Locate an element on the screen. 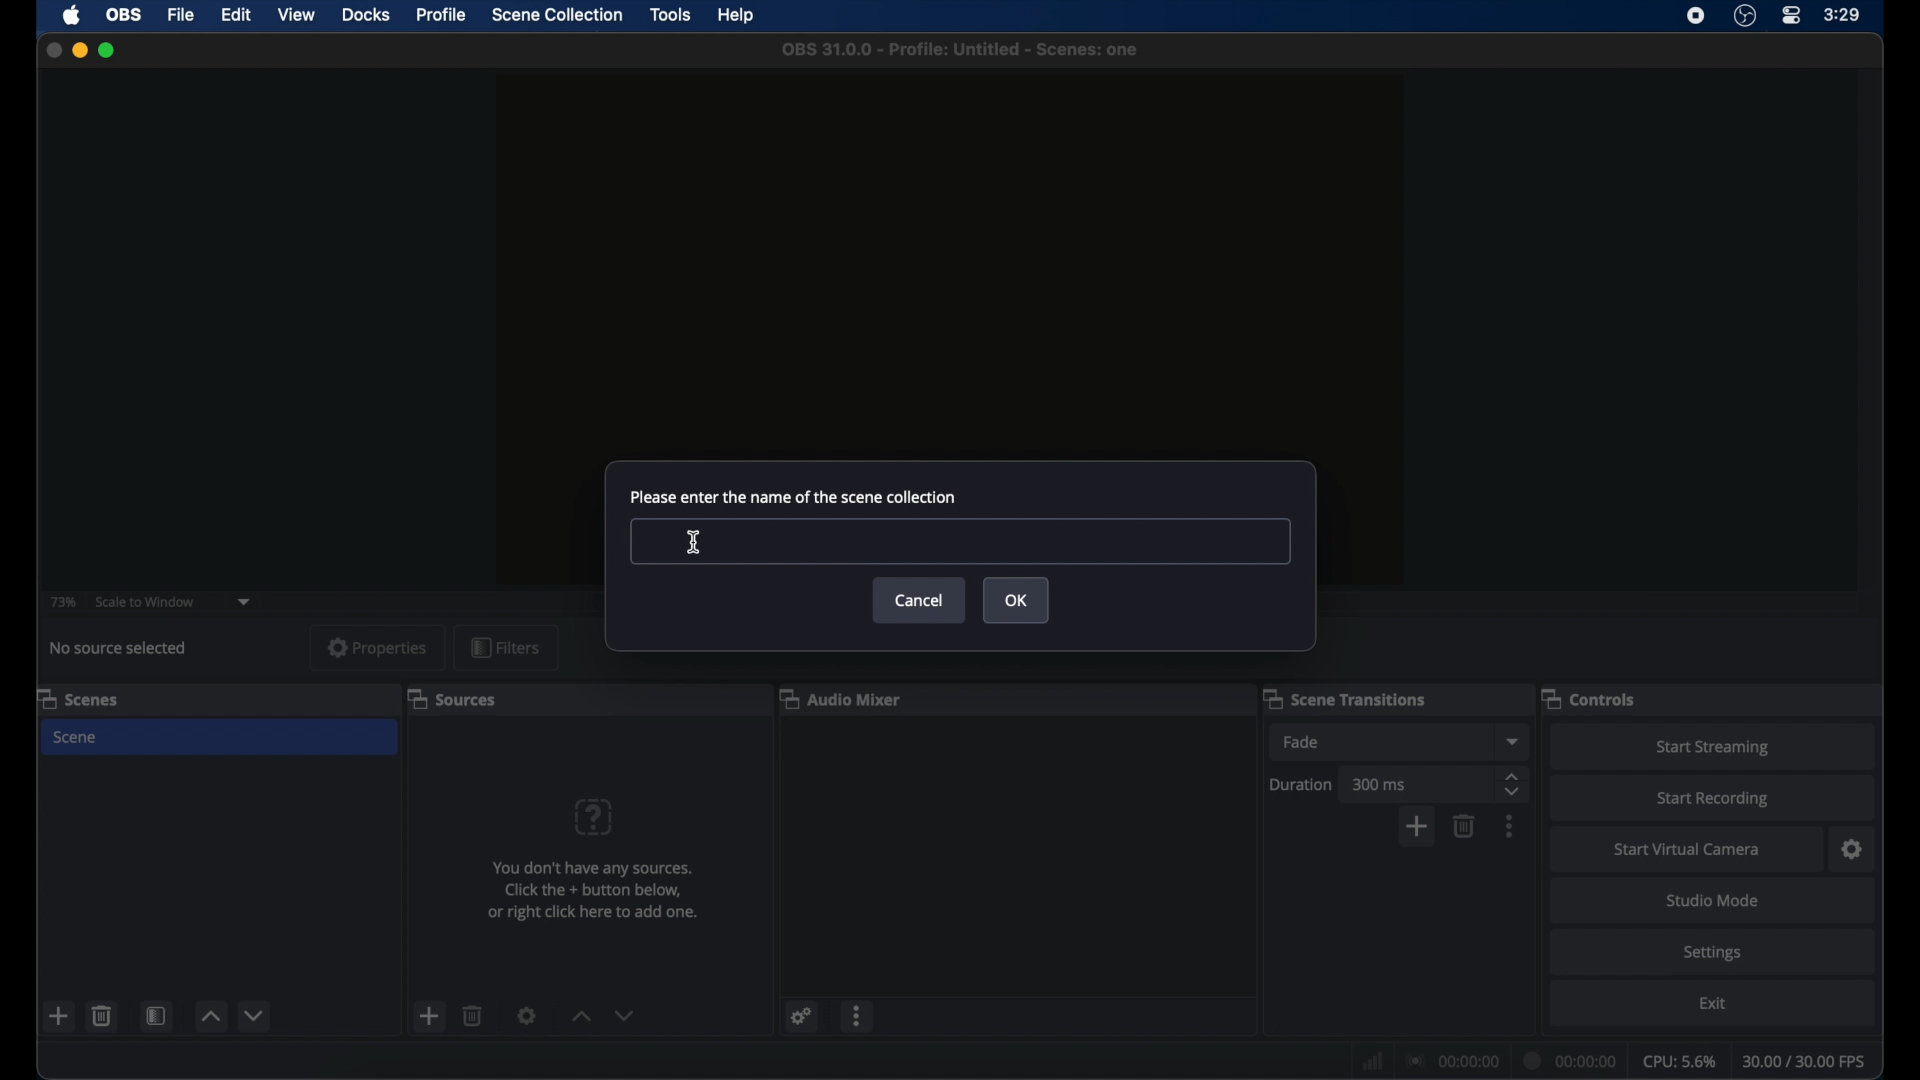 The image size is (1920, 1080). more options is located at coordinates (859, 1015).